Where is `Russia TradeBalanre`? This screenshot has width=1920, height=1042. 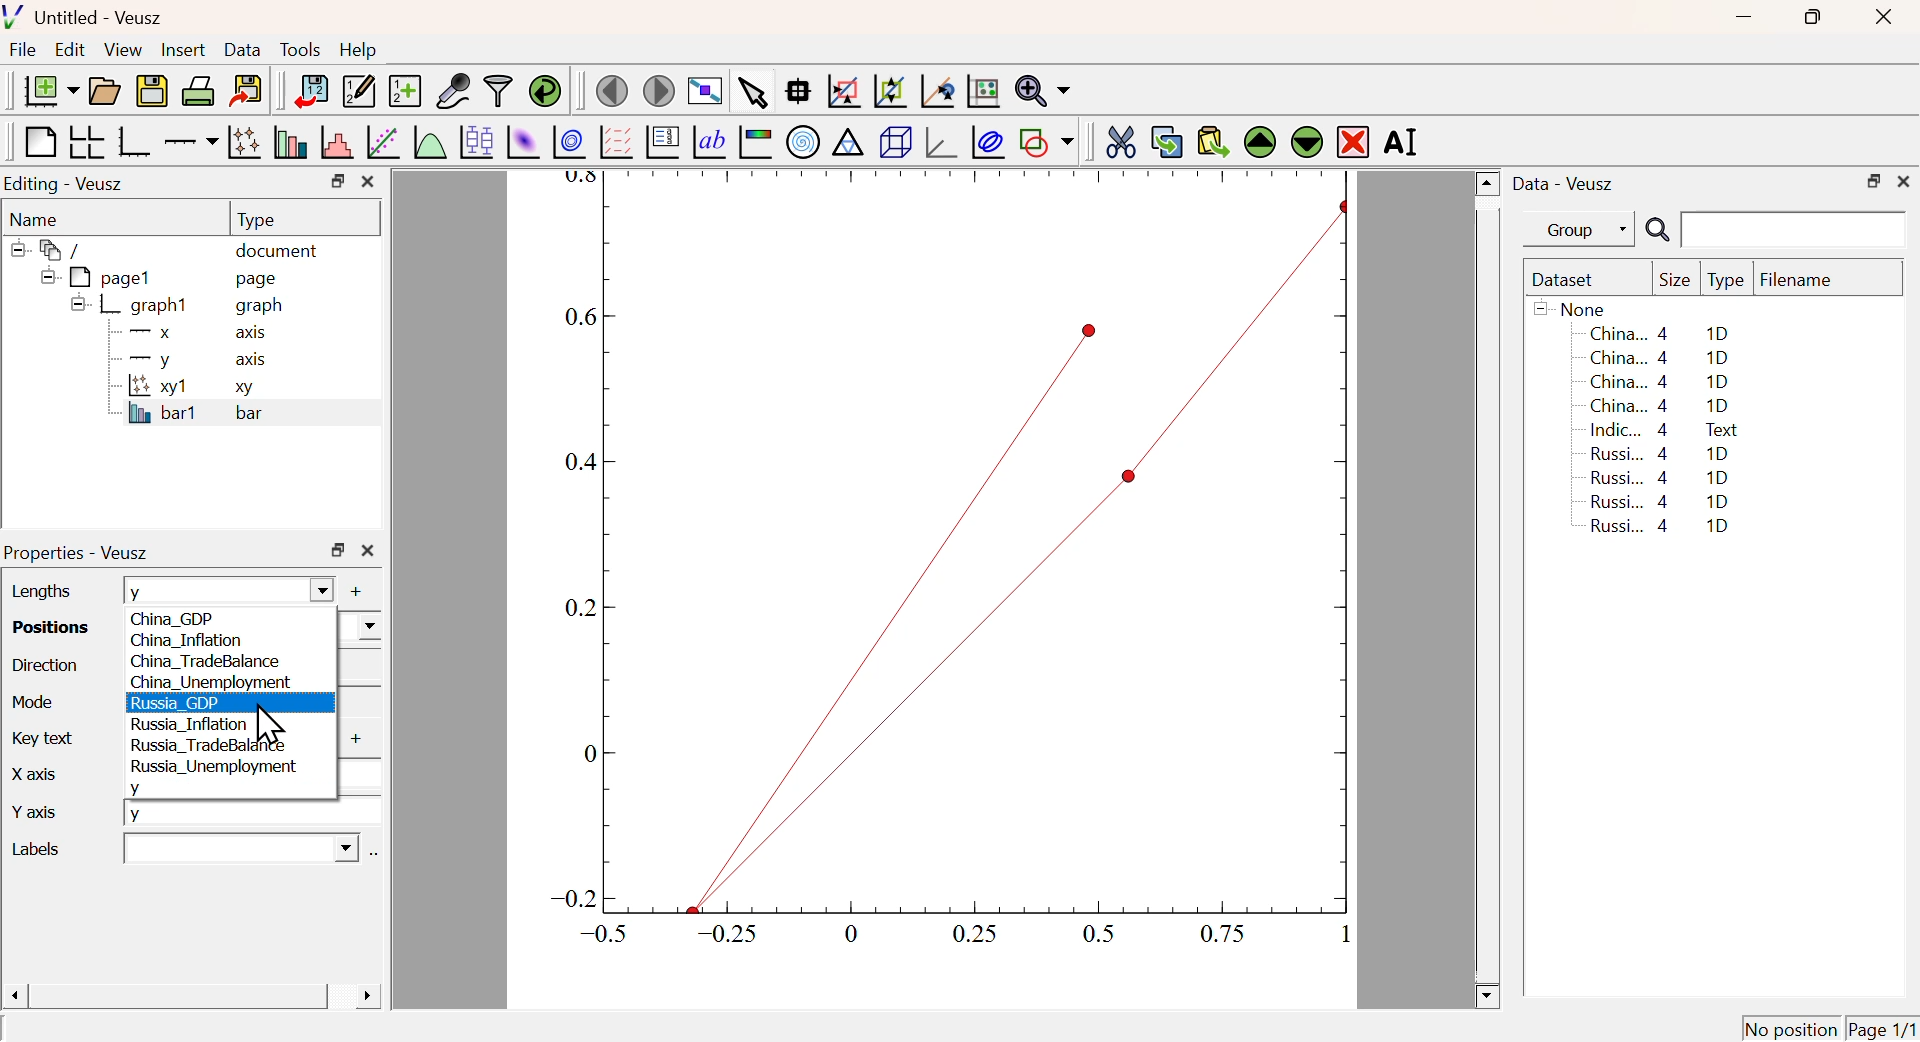
Russia TradeBalanre is located at coordinates (209, 745).